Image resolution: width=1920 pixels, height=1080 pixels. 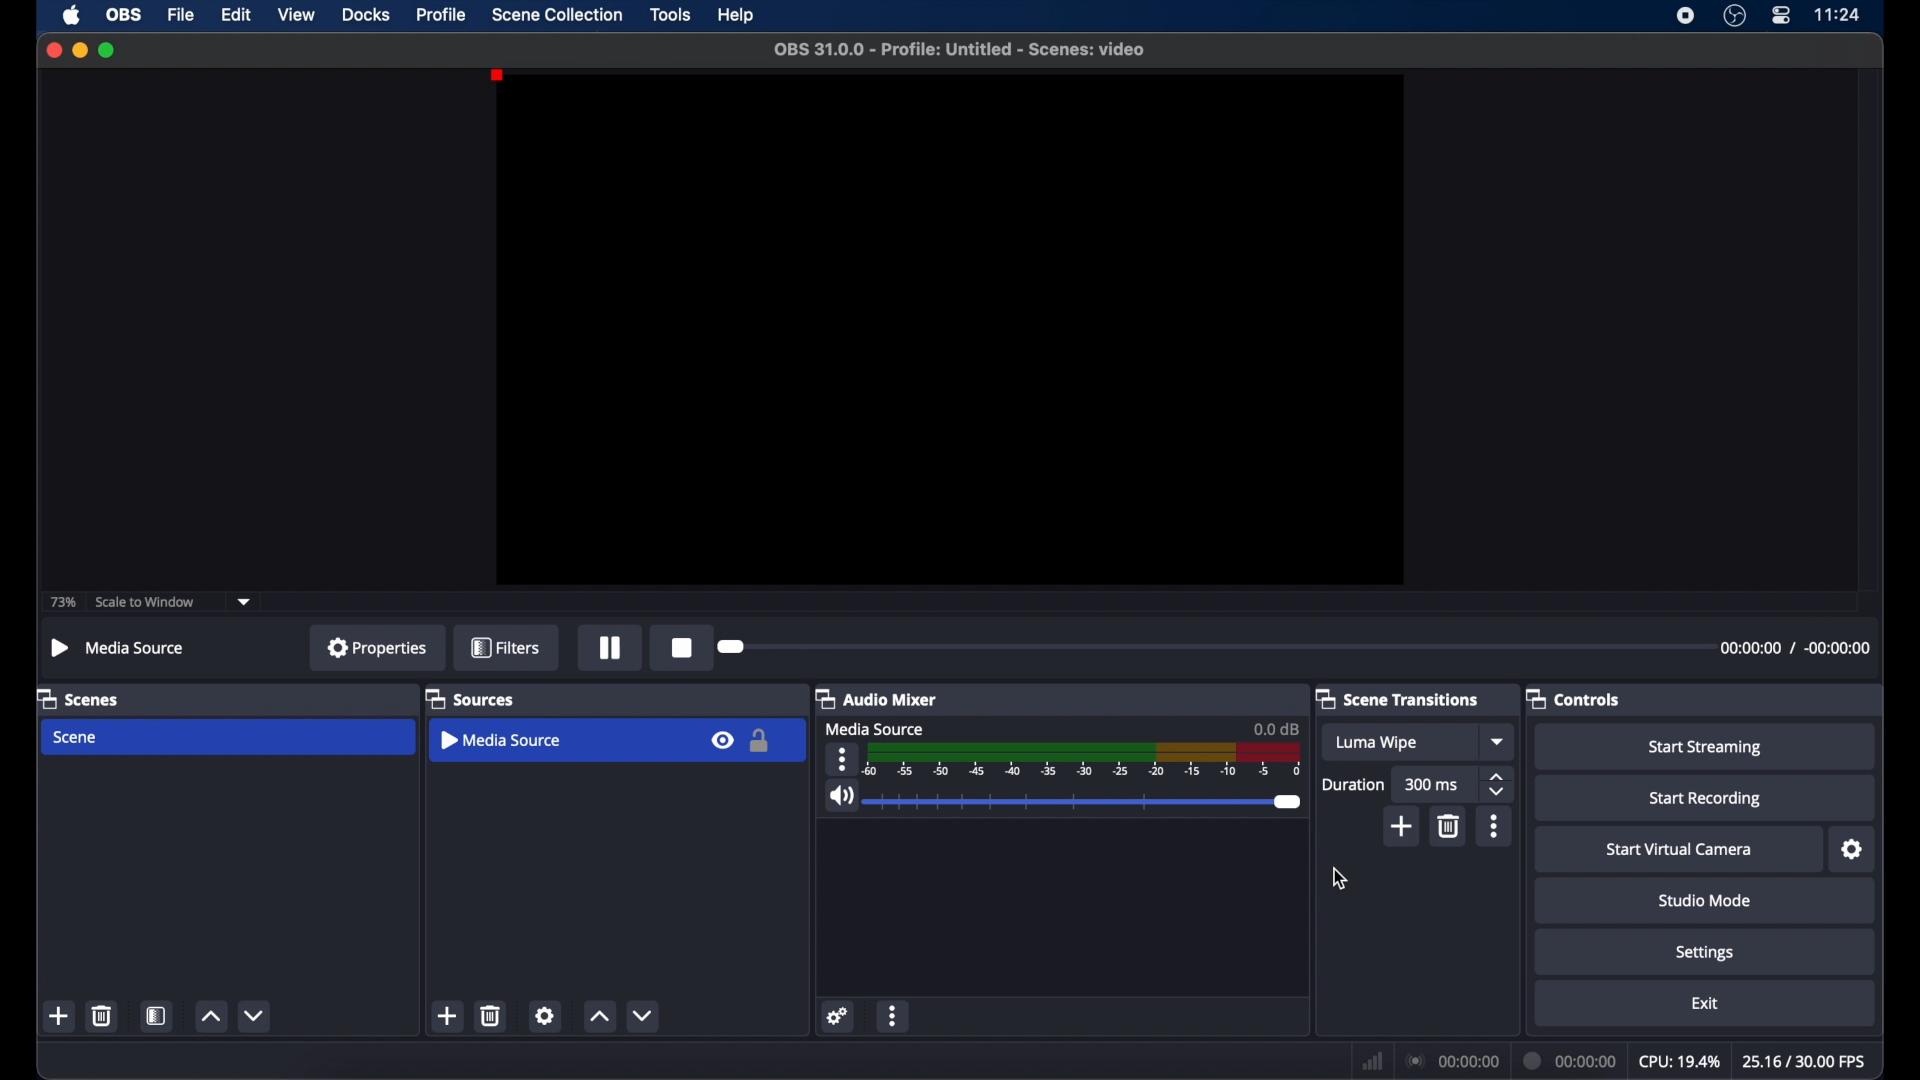 What do you see at coordinates (491, 1015) in the screenshot?
I see `delete` at bounding box center [491, 1015].